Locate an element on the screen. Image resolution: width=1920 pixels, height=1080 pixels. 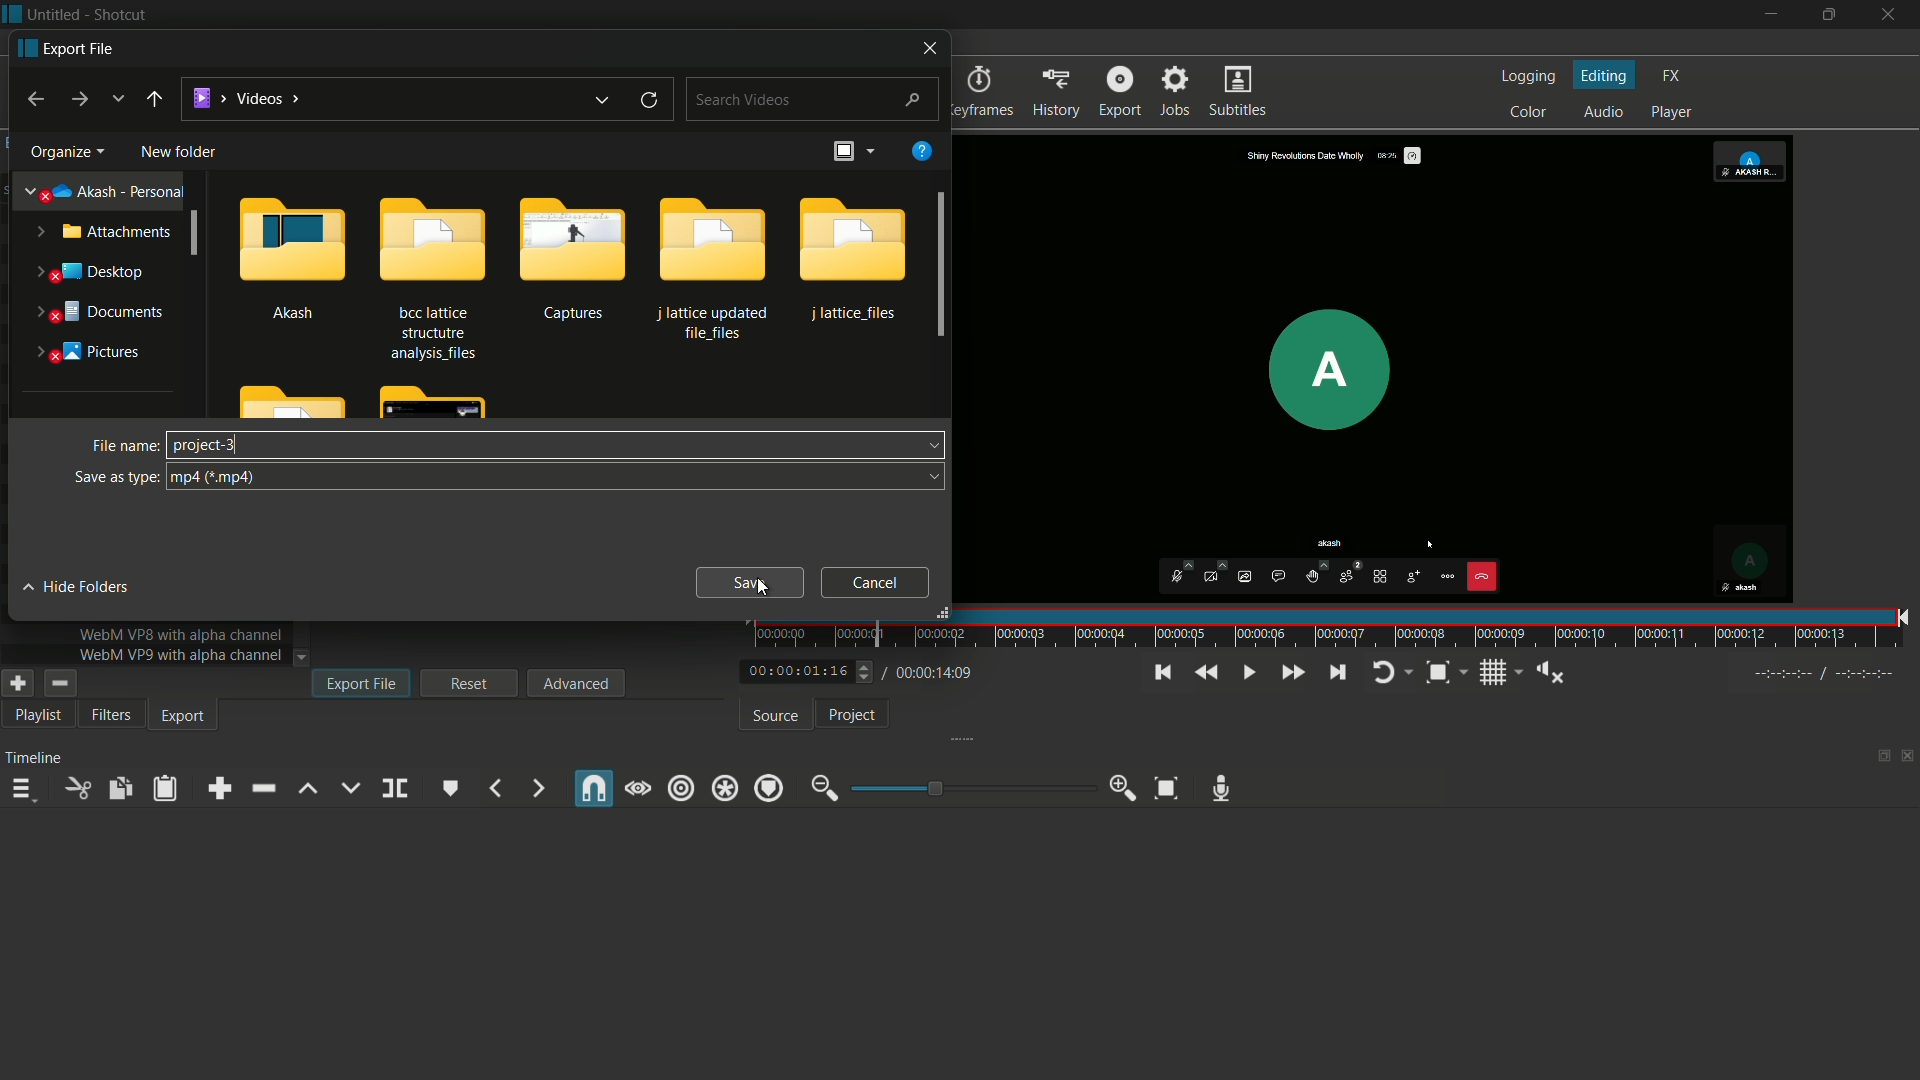
source is located at coordinates (772, 716).